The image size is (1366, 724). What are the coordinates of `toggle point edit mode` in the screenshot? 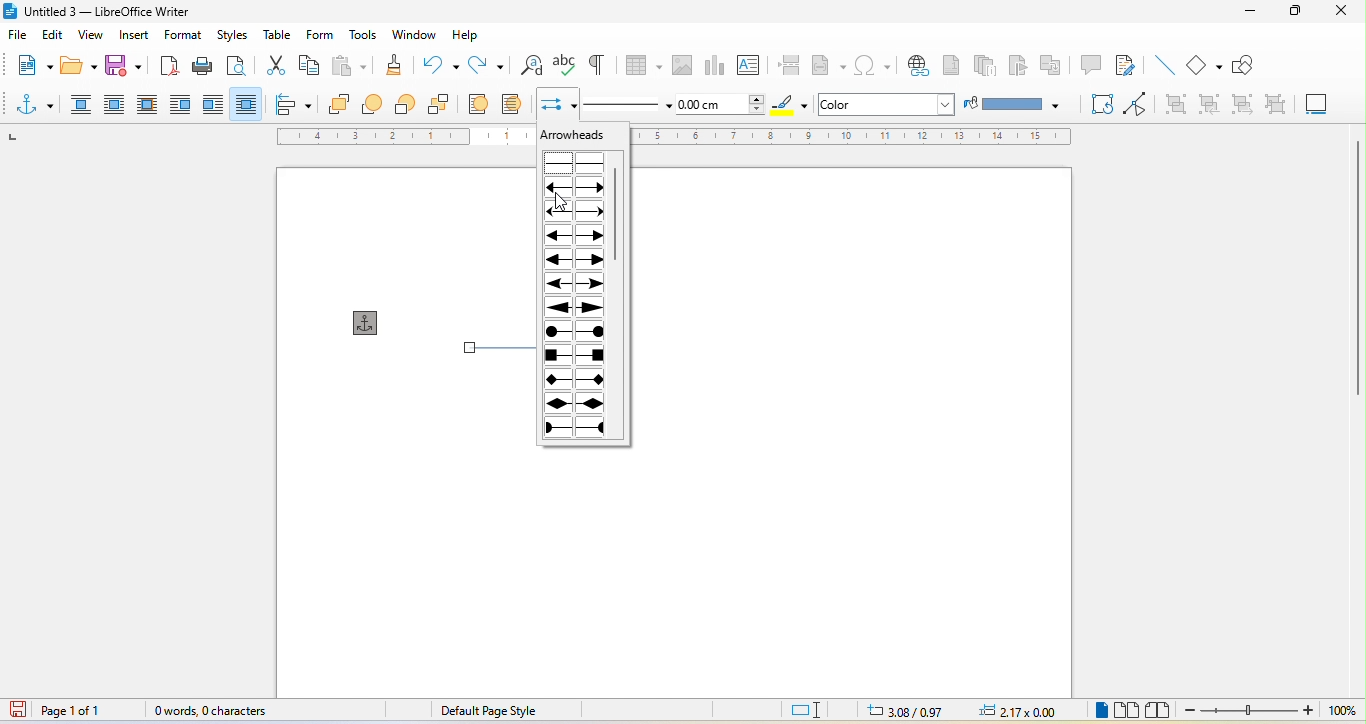 It's located at (1142, 103).